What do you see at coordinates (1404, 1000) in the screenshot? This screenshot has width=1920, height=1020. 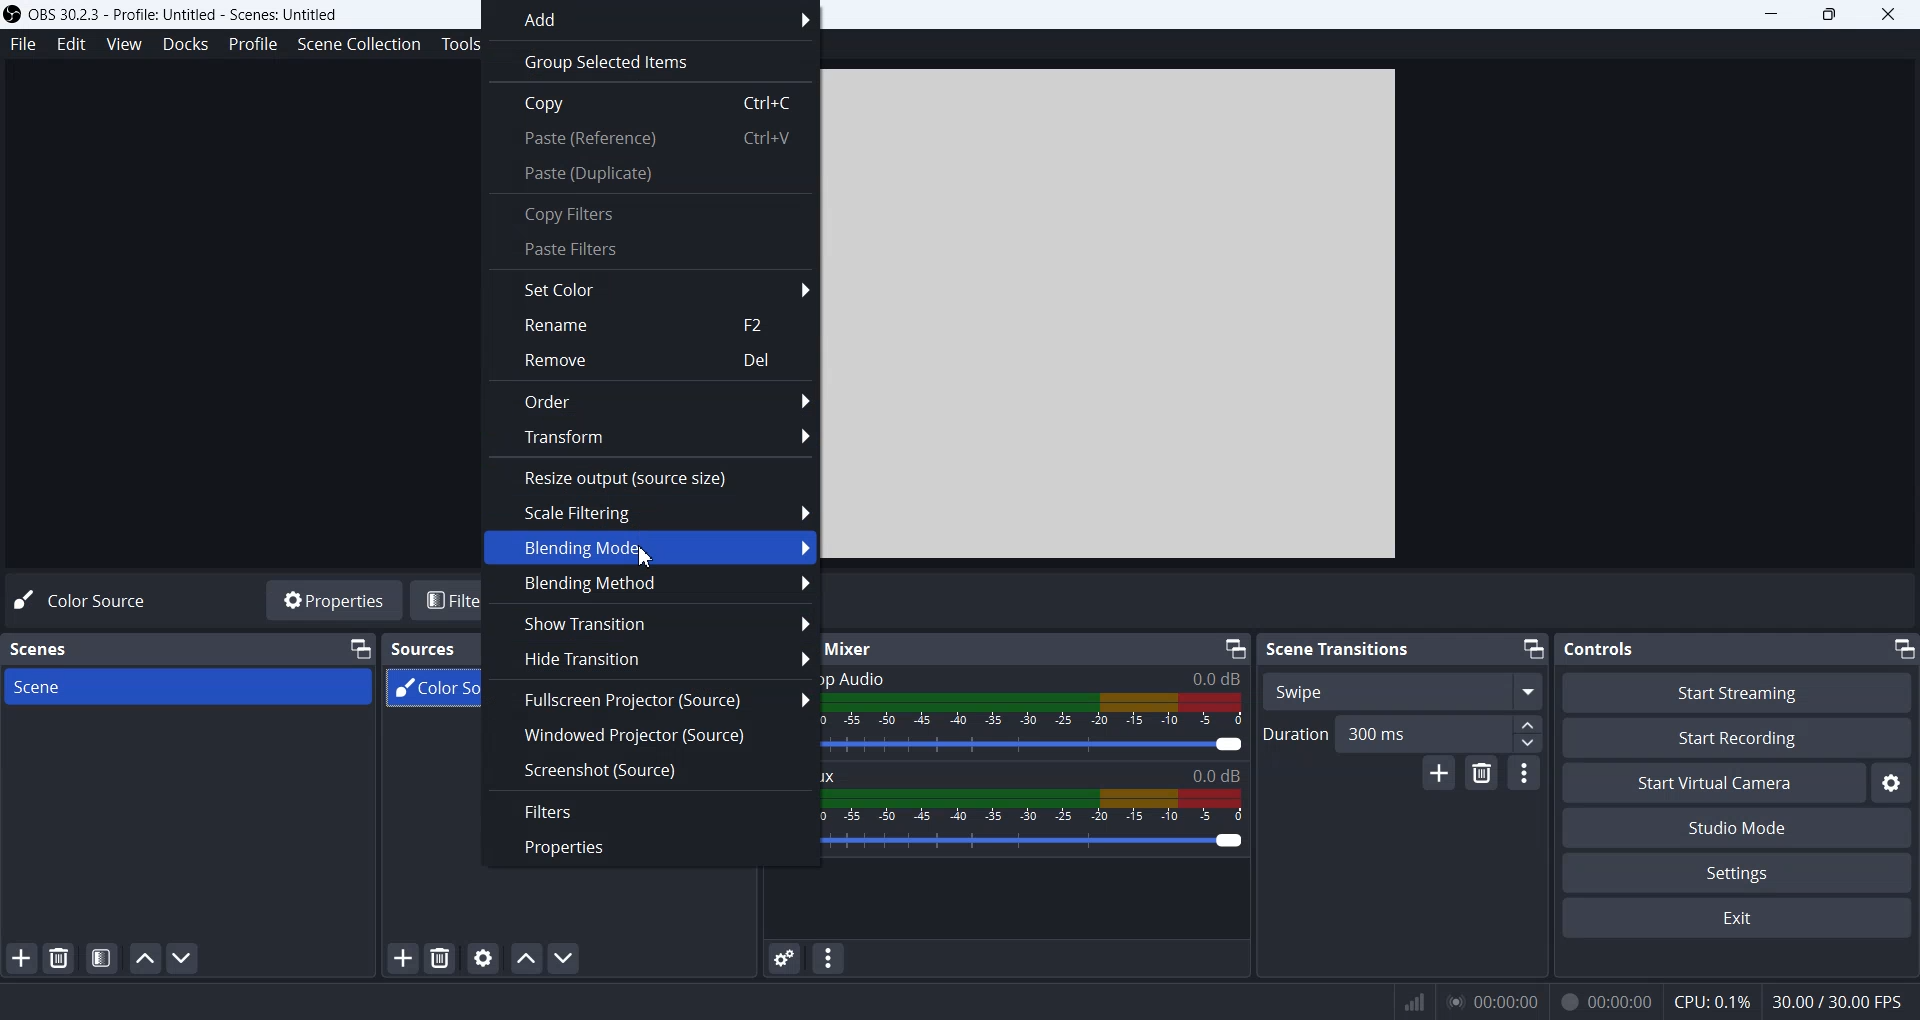 I see `Signals` at bounding box center [1404, 1000].